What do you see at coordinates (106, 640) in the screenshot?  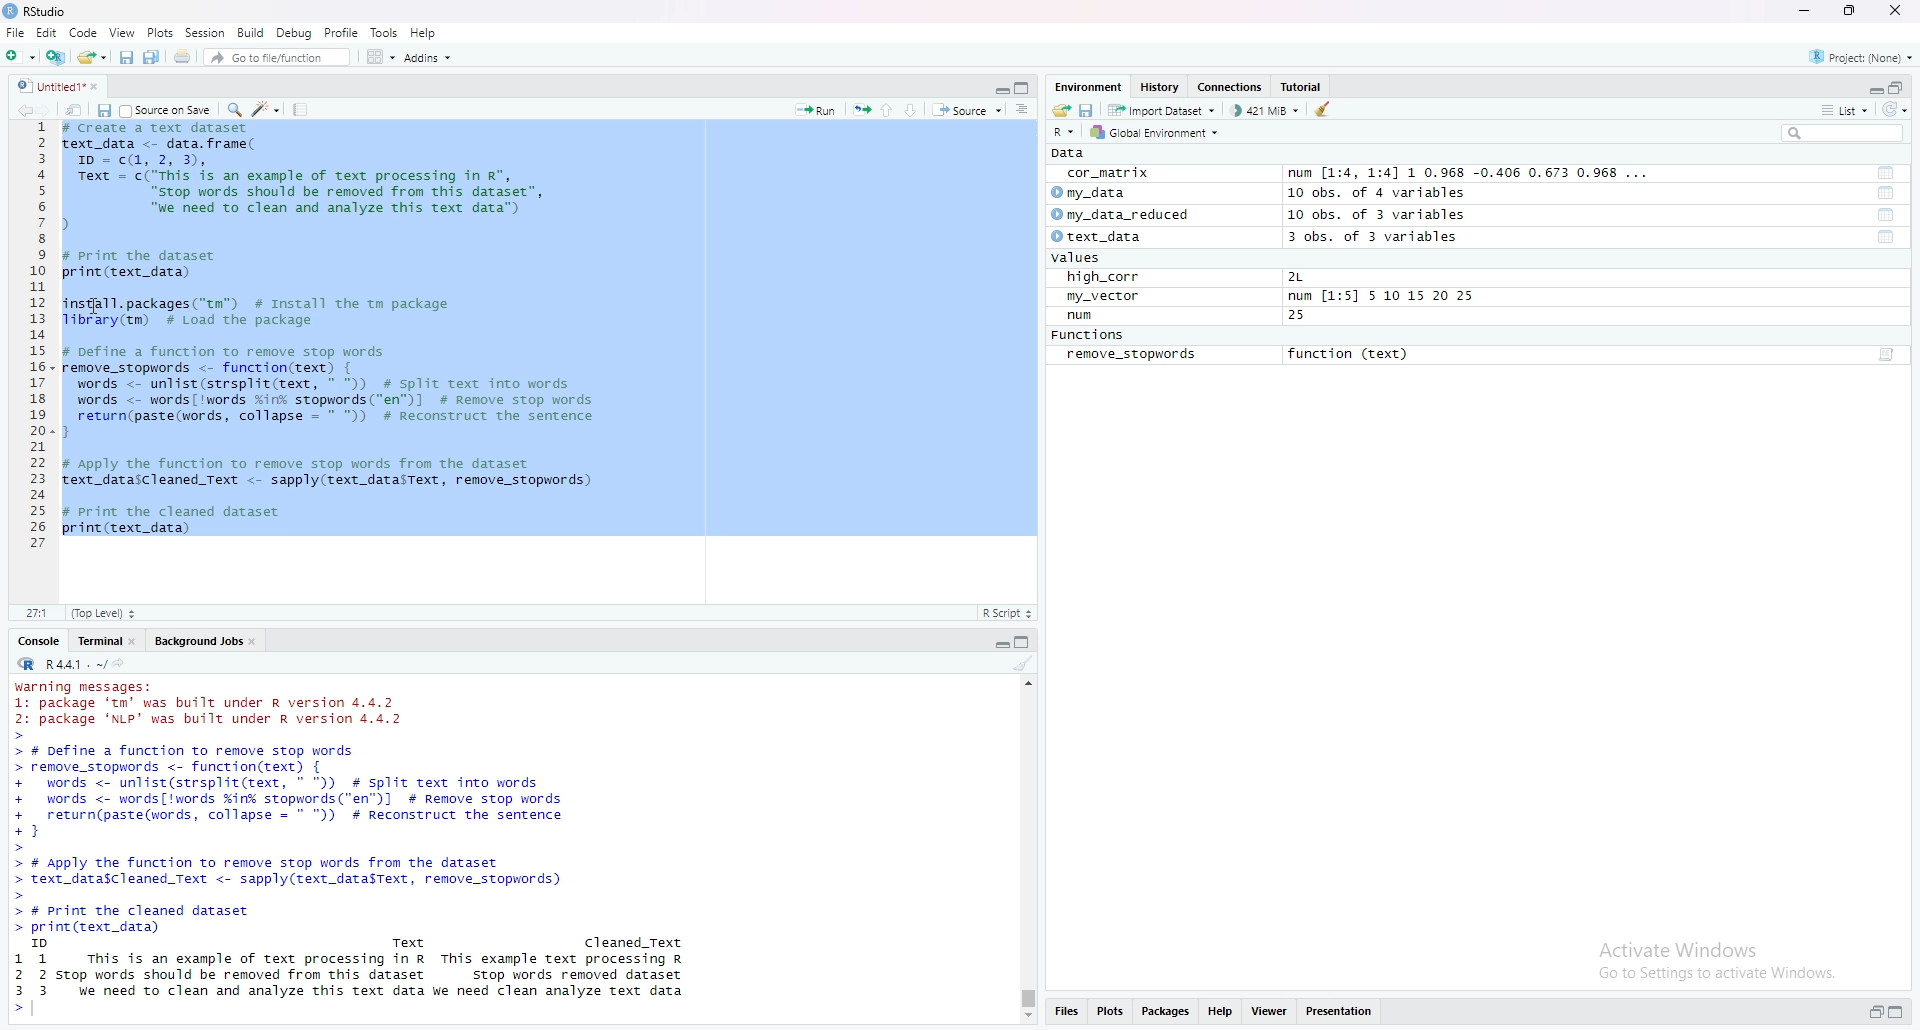 I see `terminal` at bounding box center [106, 640].